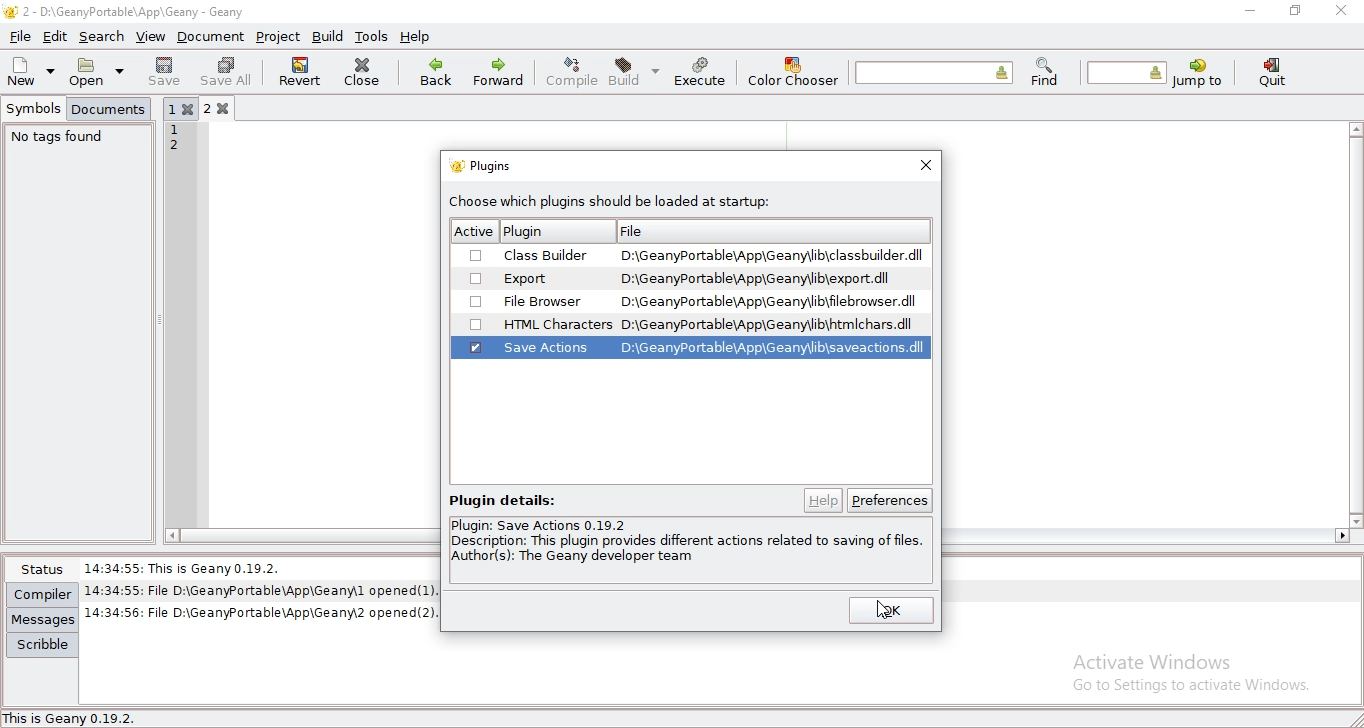 Image resolution: width=1364 pixels, height=728 pixels. What do you see at coordinates (1044, 72) in the screenshot?
I see `find` at bounding box center [1044, 72].